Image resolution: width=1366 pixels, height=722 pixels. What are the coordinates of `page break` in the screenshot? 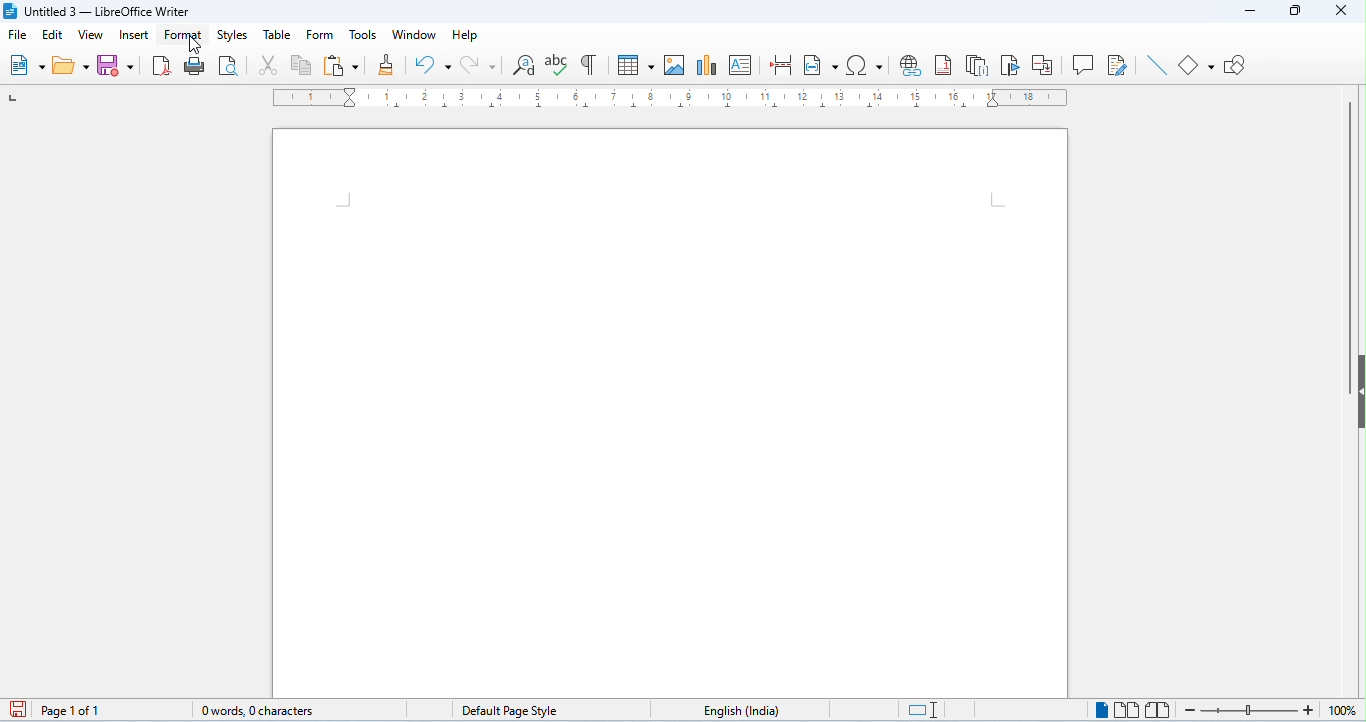 It's located at (782, 64).